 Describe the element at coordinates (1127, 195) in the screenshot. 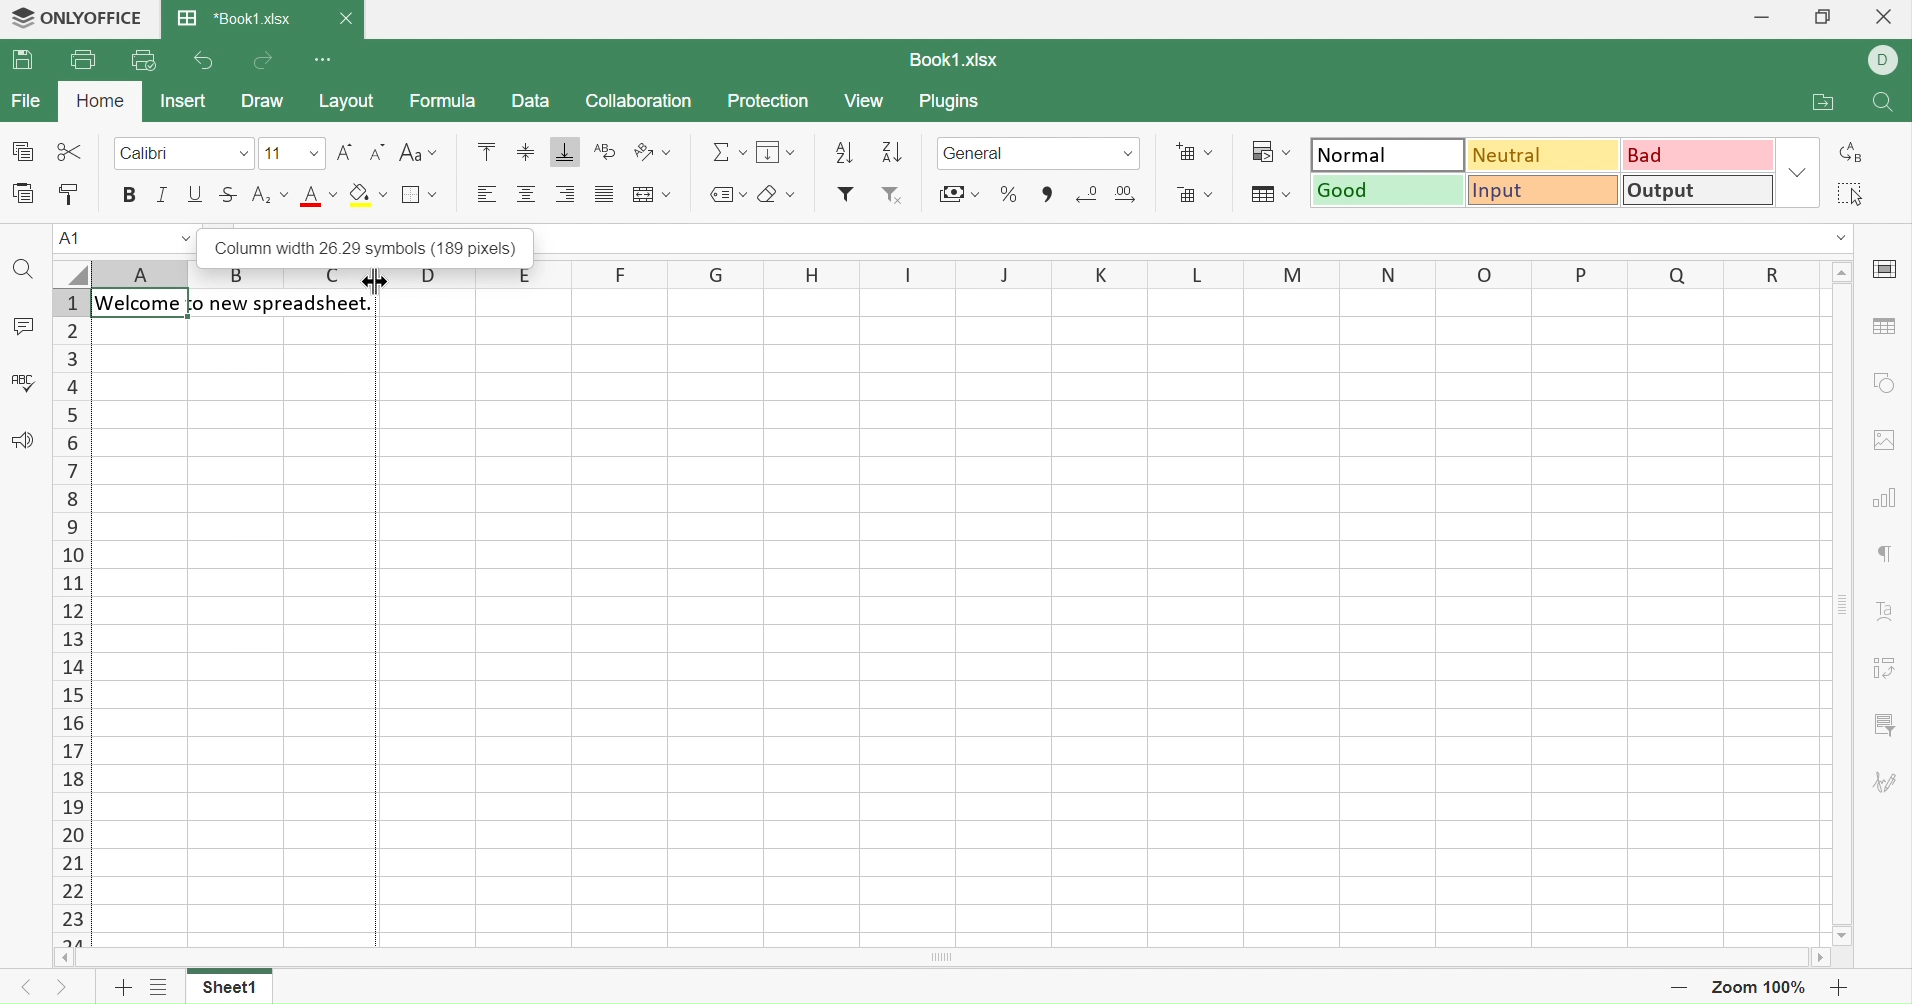

I see `Increase decimal` at that location.